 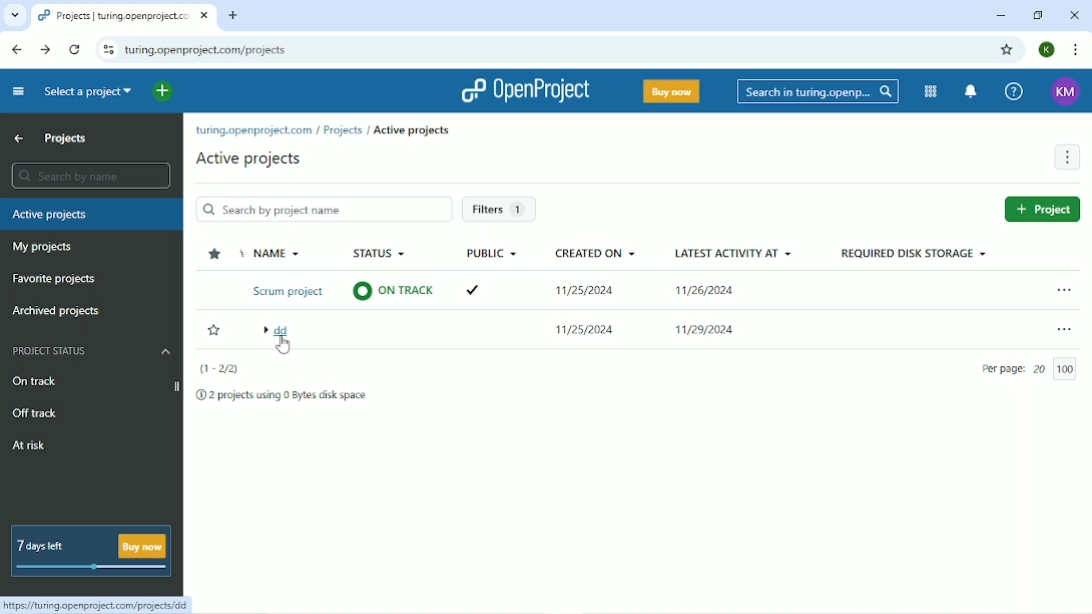 What do you see at coordinates (66, 139) in the screenshot?
I see `Projects` at bounding box center [66, 139].